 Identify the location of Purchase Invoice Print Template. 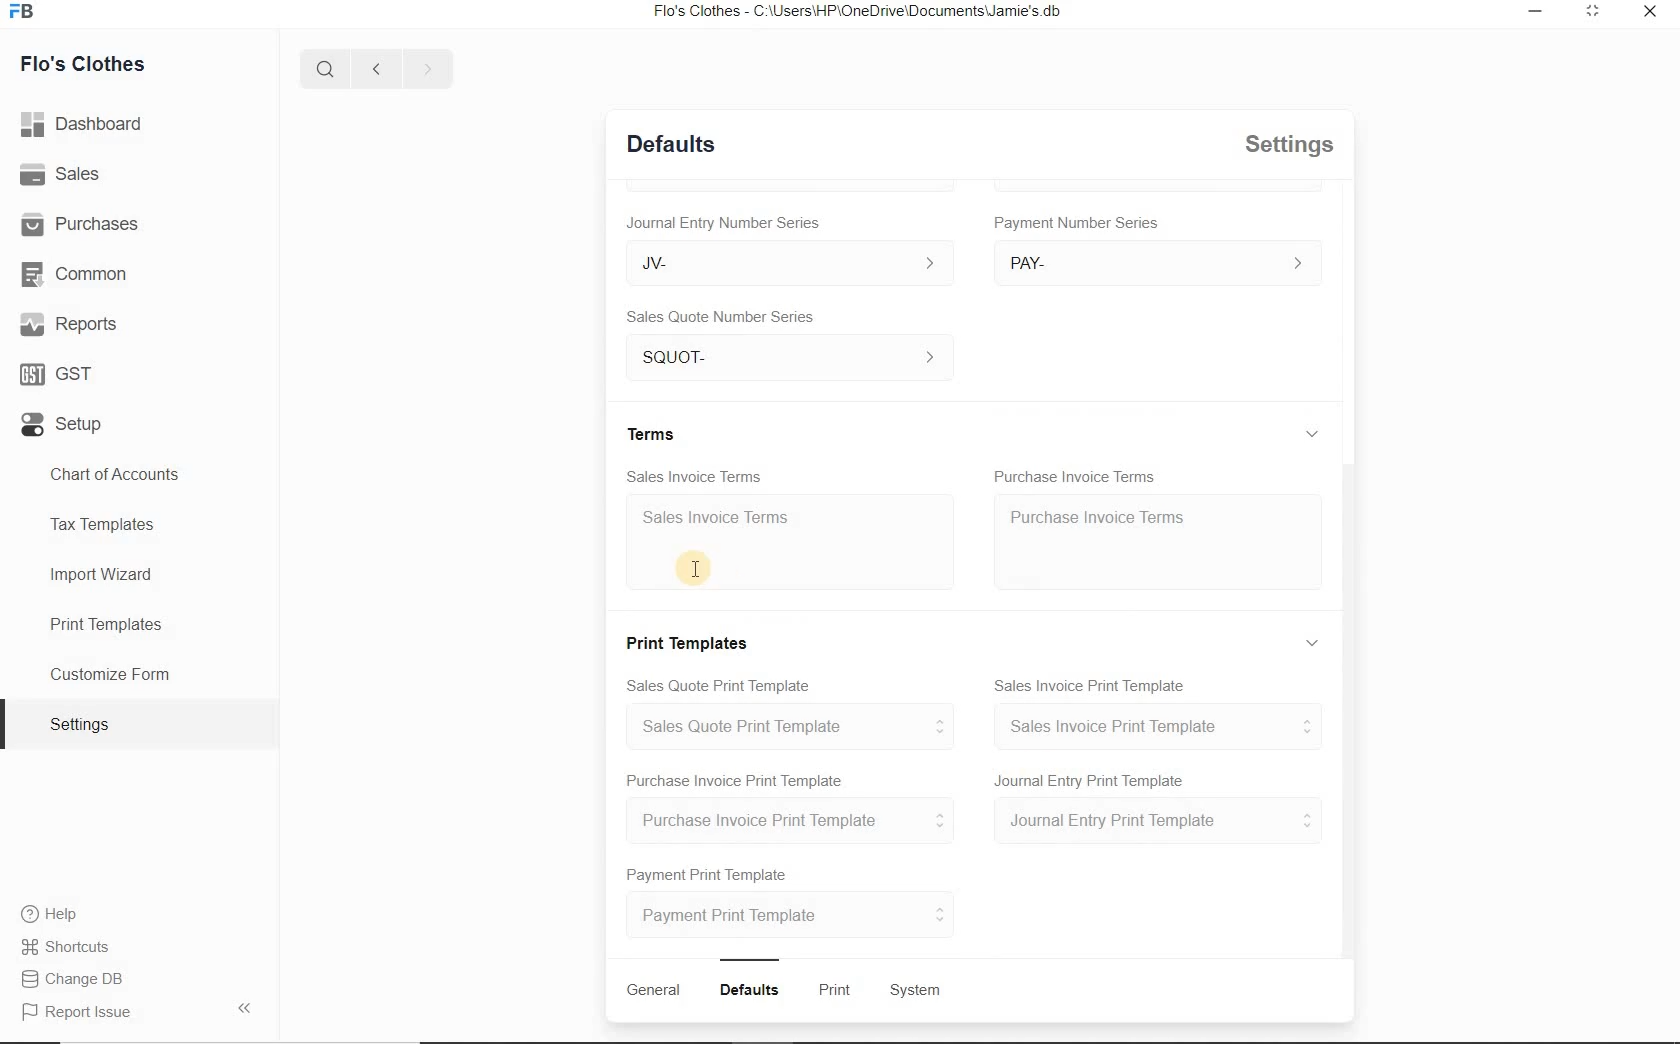
(789, 819).